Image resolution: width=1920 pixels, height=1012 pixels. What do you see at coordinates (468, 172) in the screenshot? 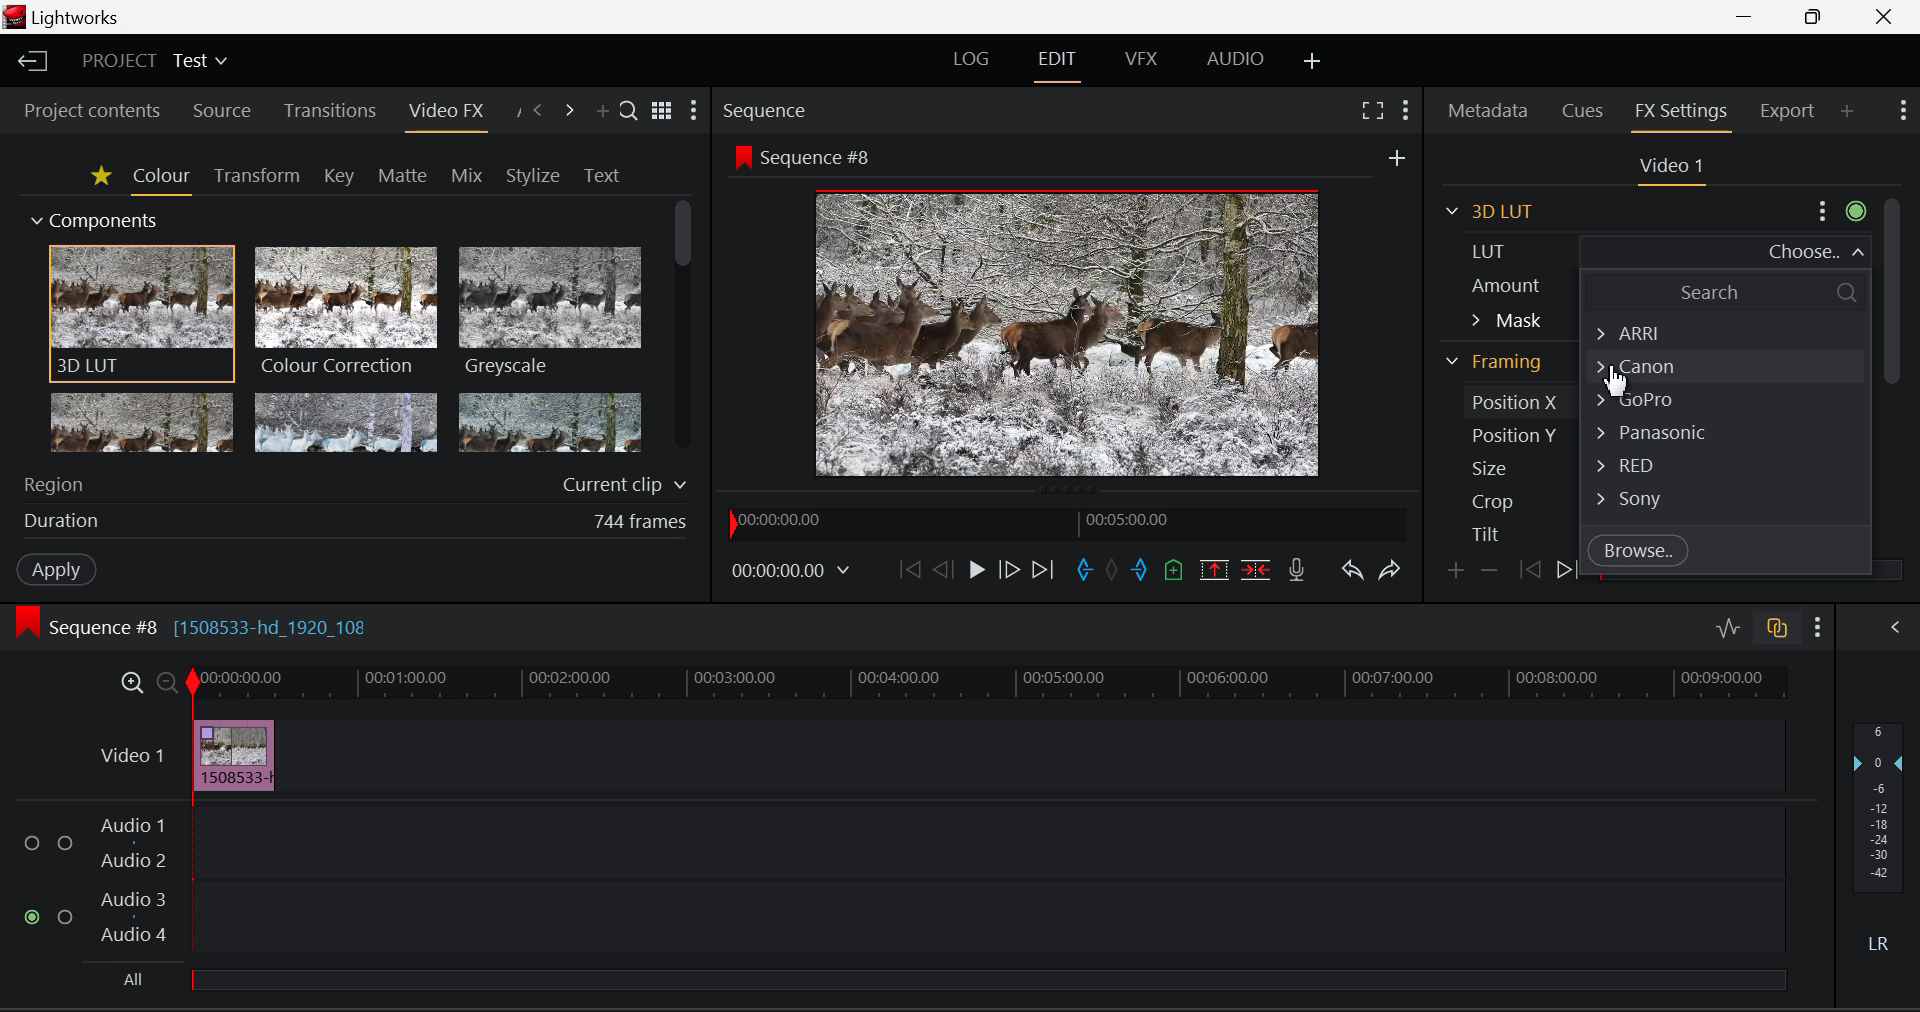
I see `Mix` at bounding box center [468, 172].